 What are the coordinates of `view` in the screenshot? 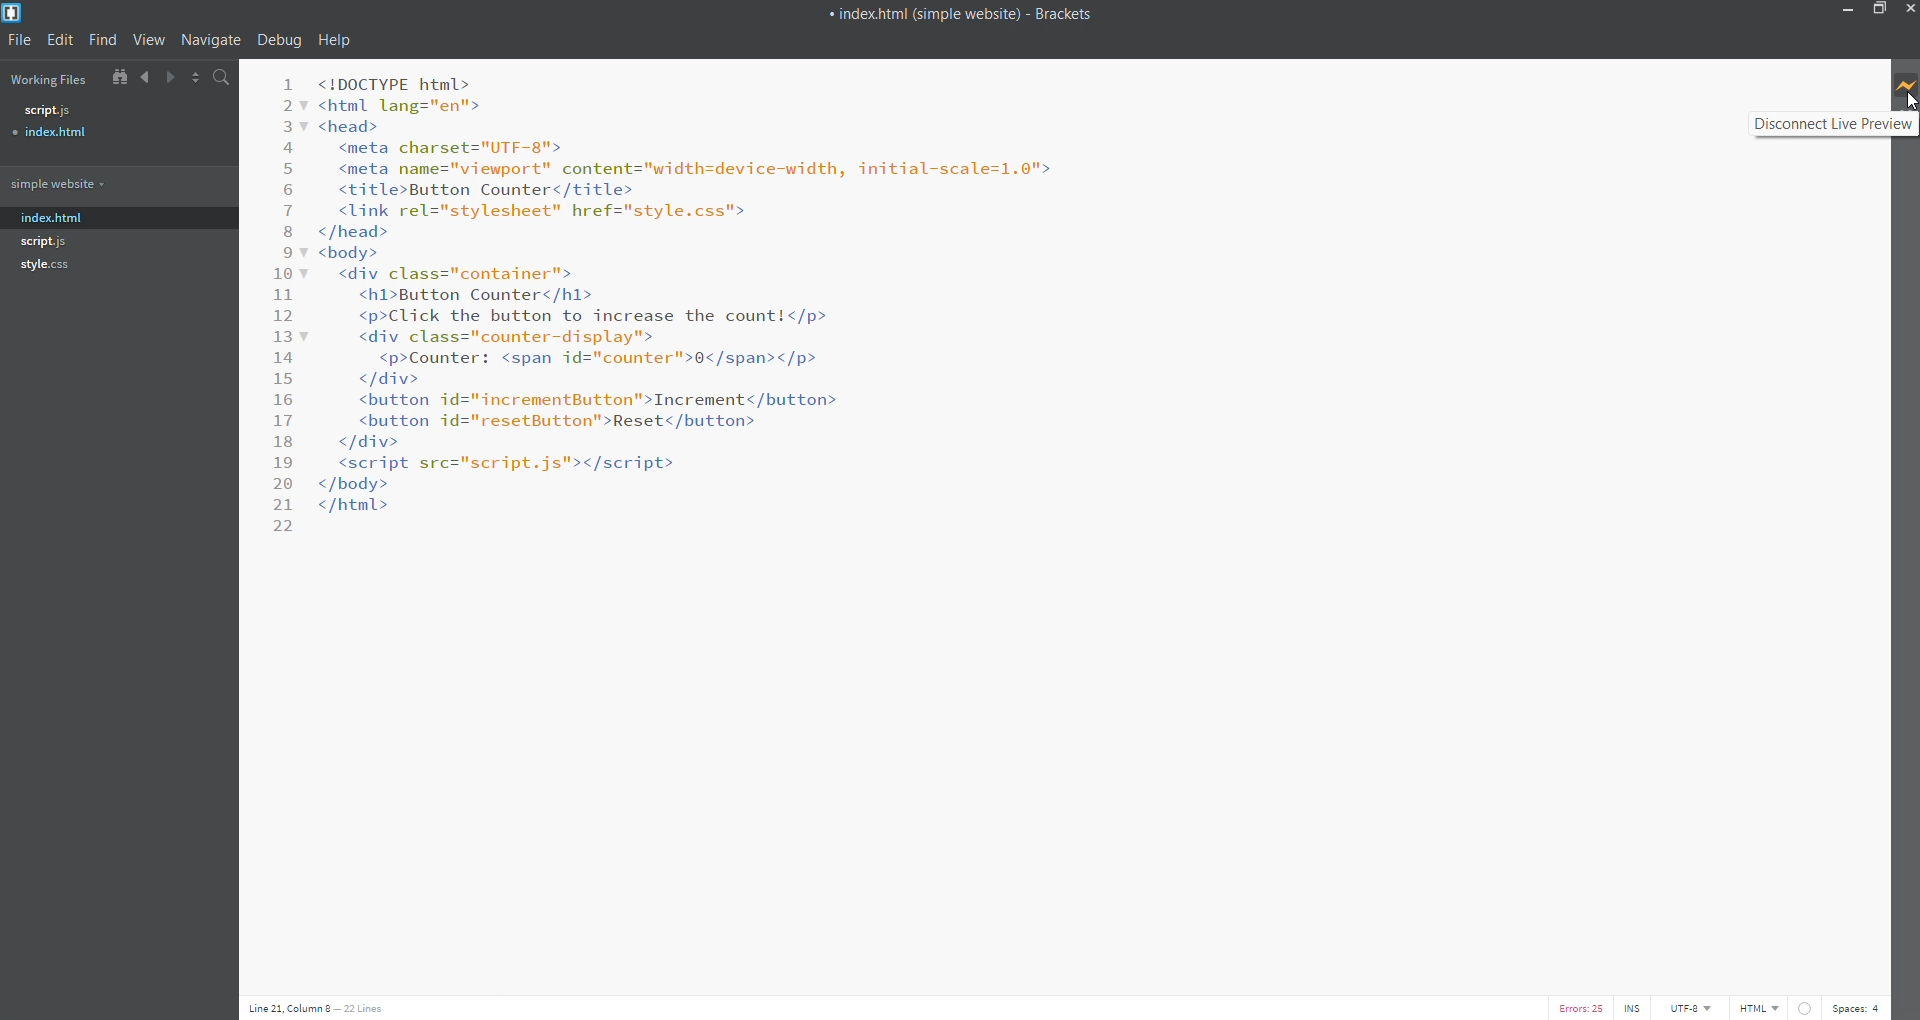 It's located at (145, 42).